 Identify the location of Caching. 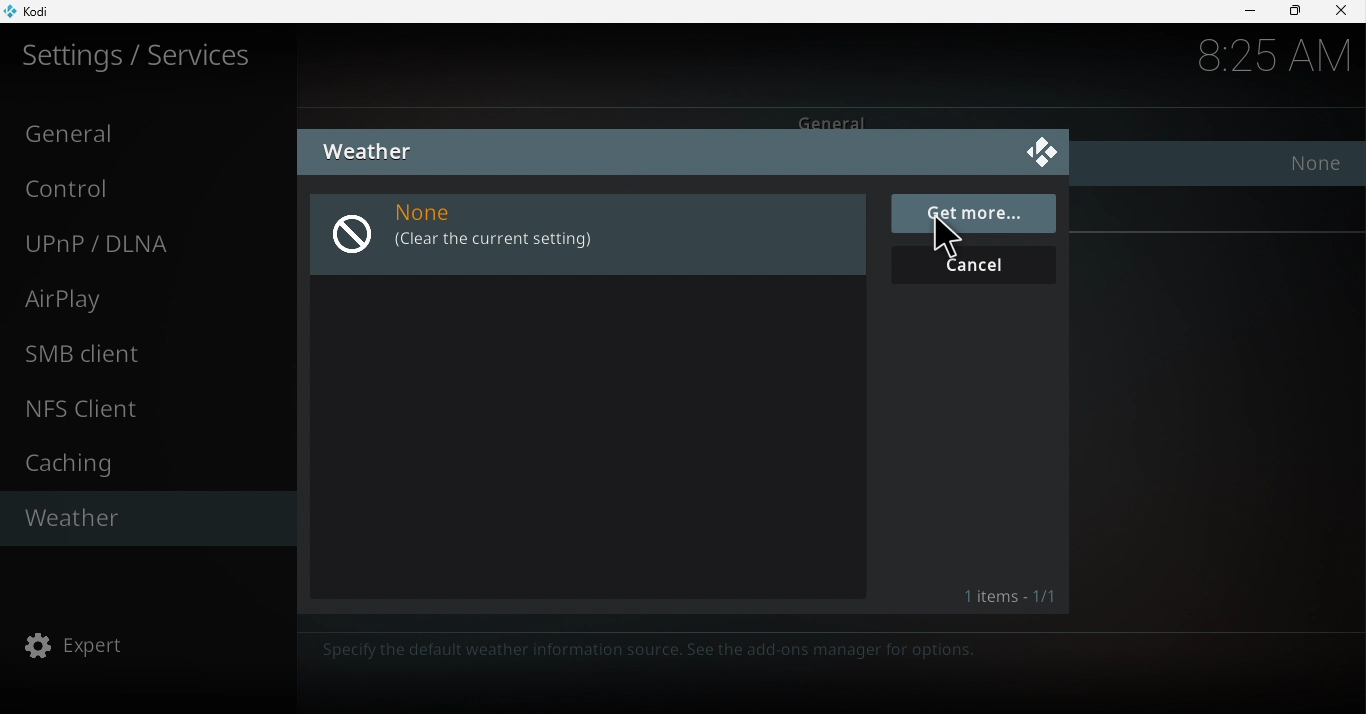
(141, 463).